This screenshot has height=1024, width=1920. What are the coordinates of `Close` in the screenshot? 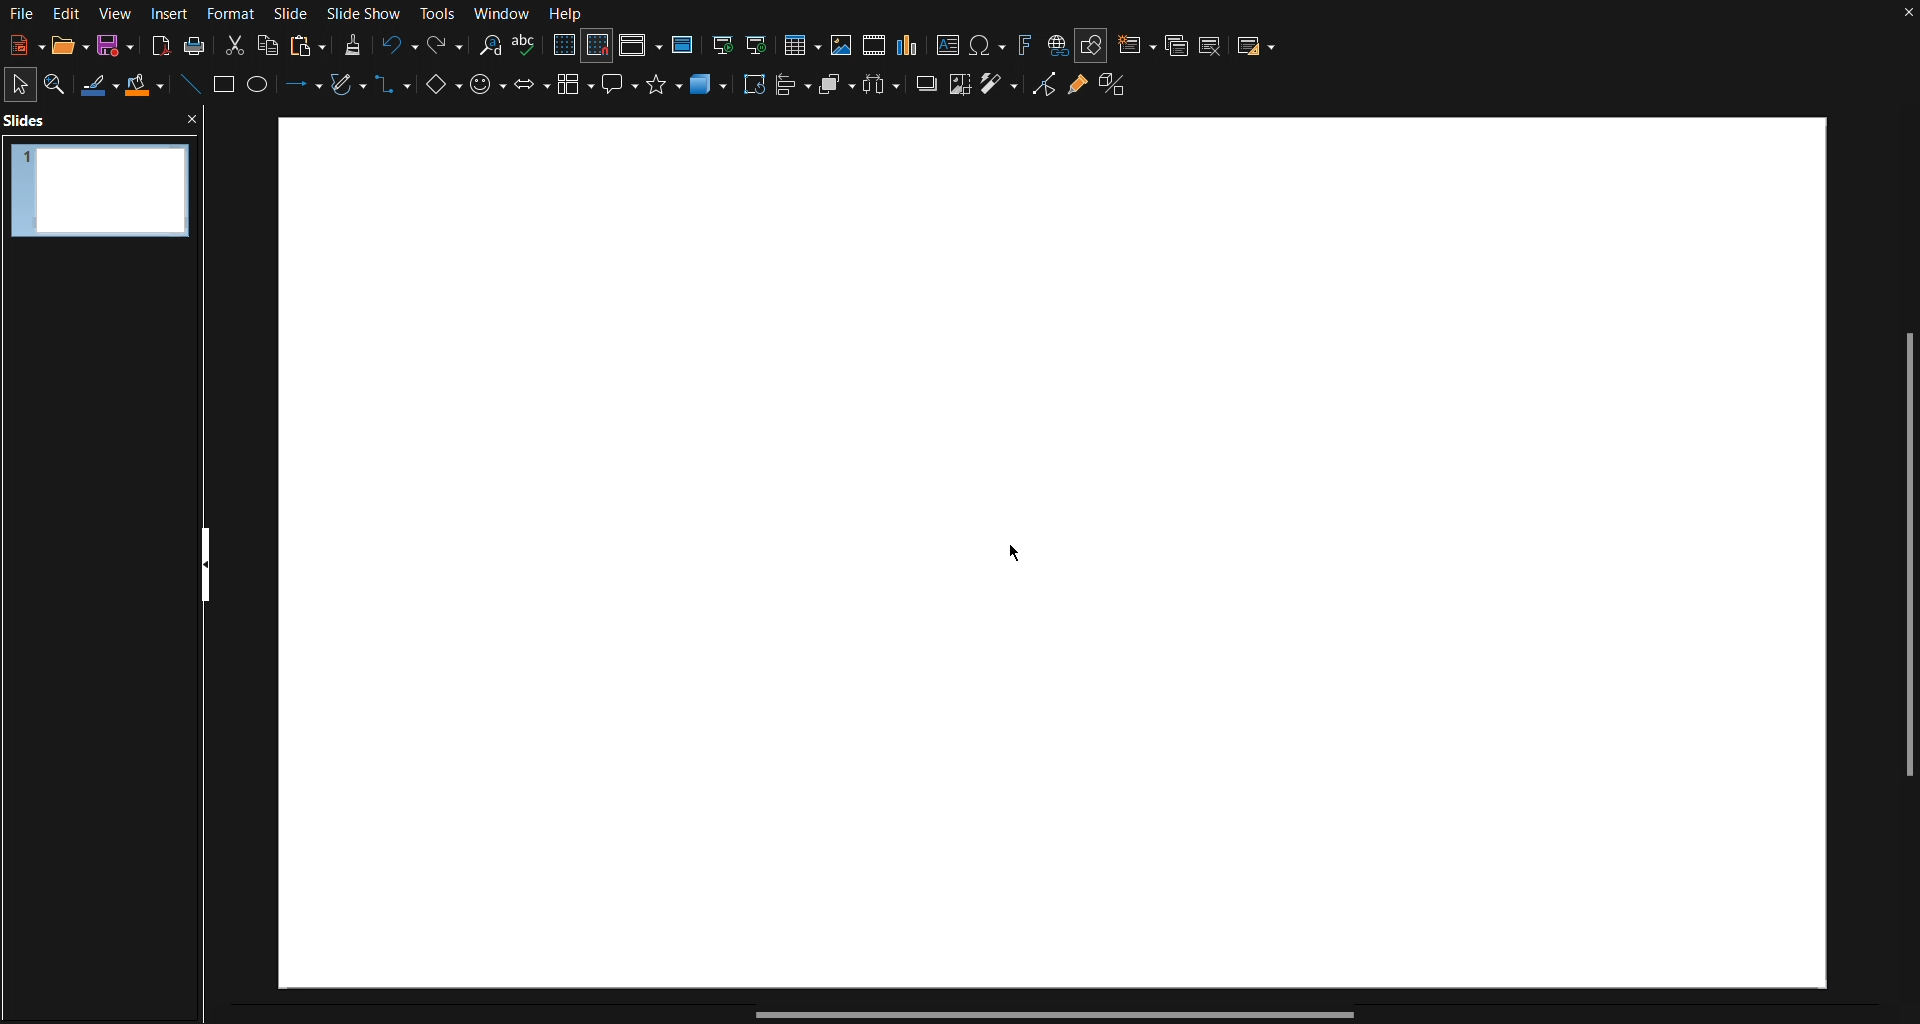 It's located at (1908, 16).